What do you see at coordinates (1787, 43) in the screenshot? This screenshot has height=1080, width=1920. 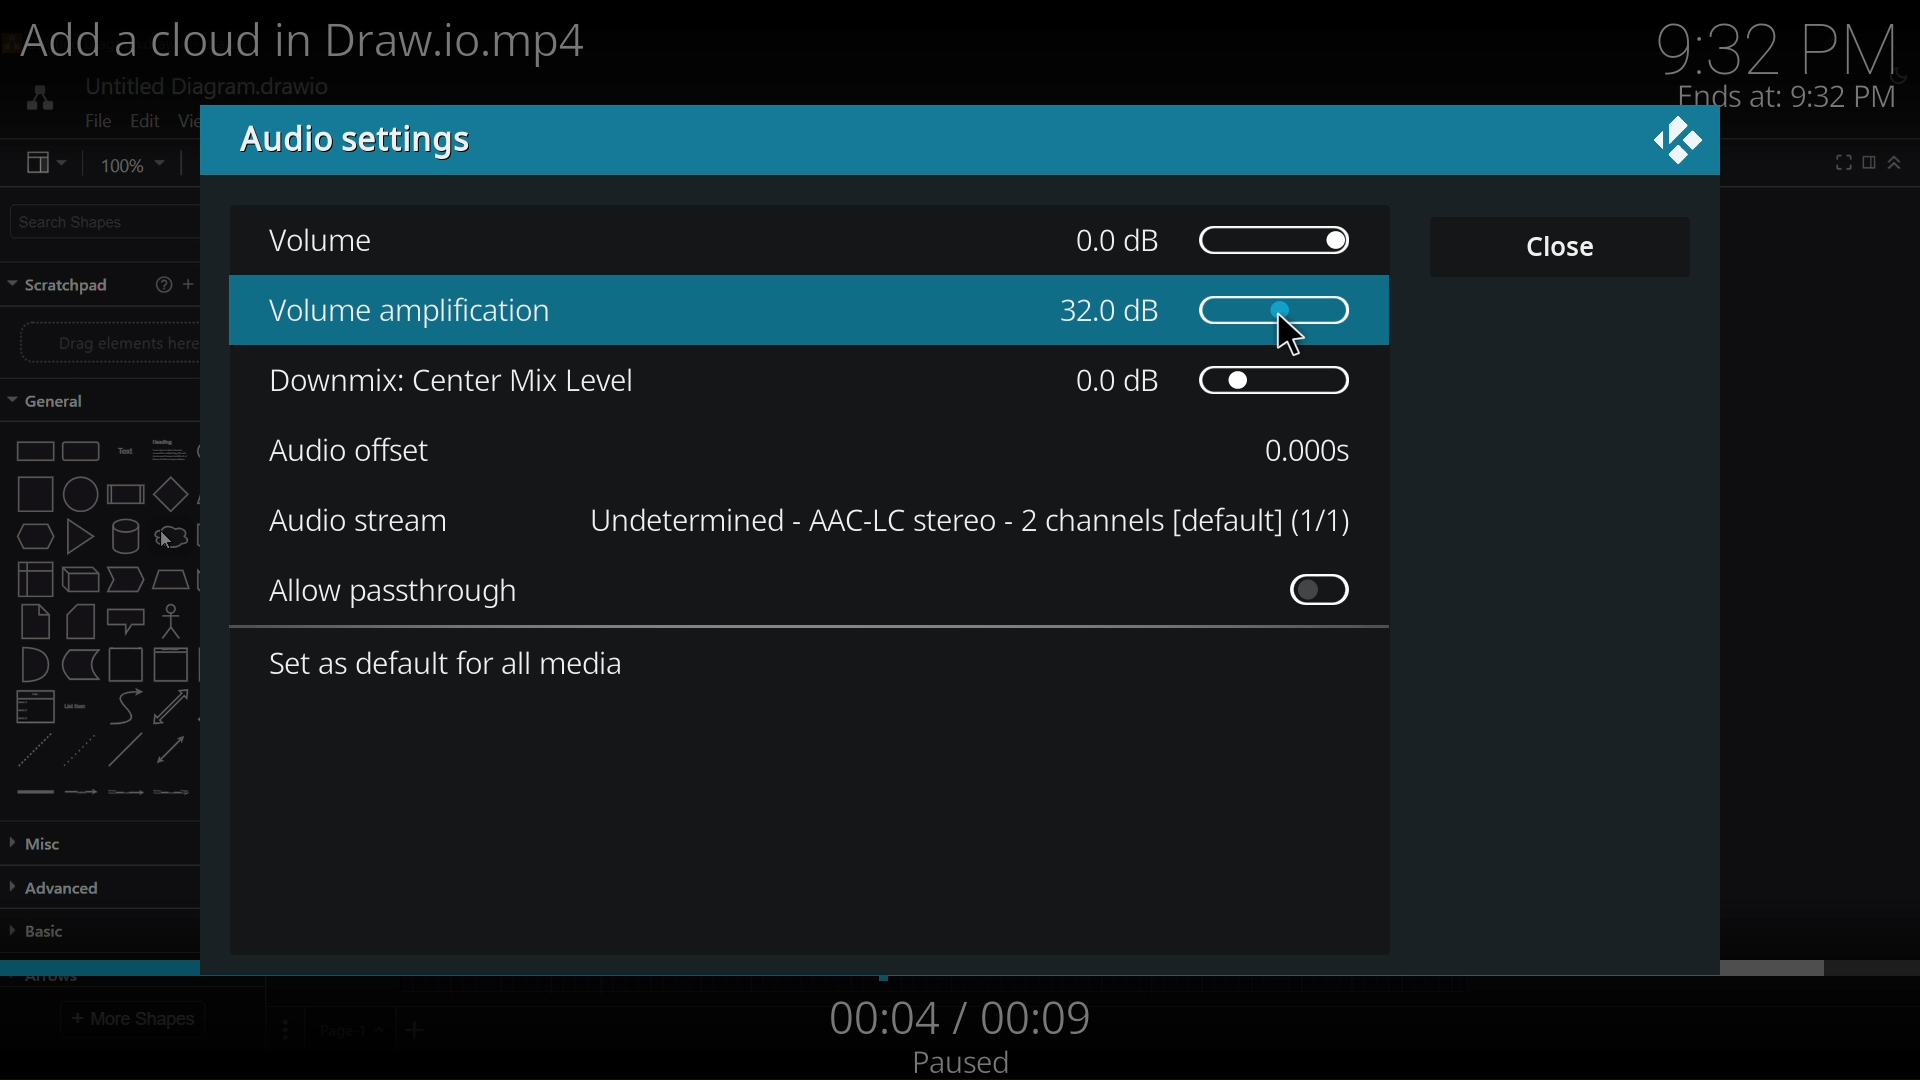 I see `9:32 PM` at bounding box center [1787, 43].